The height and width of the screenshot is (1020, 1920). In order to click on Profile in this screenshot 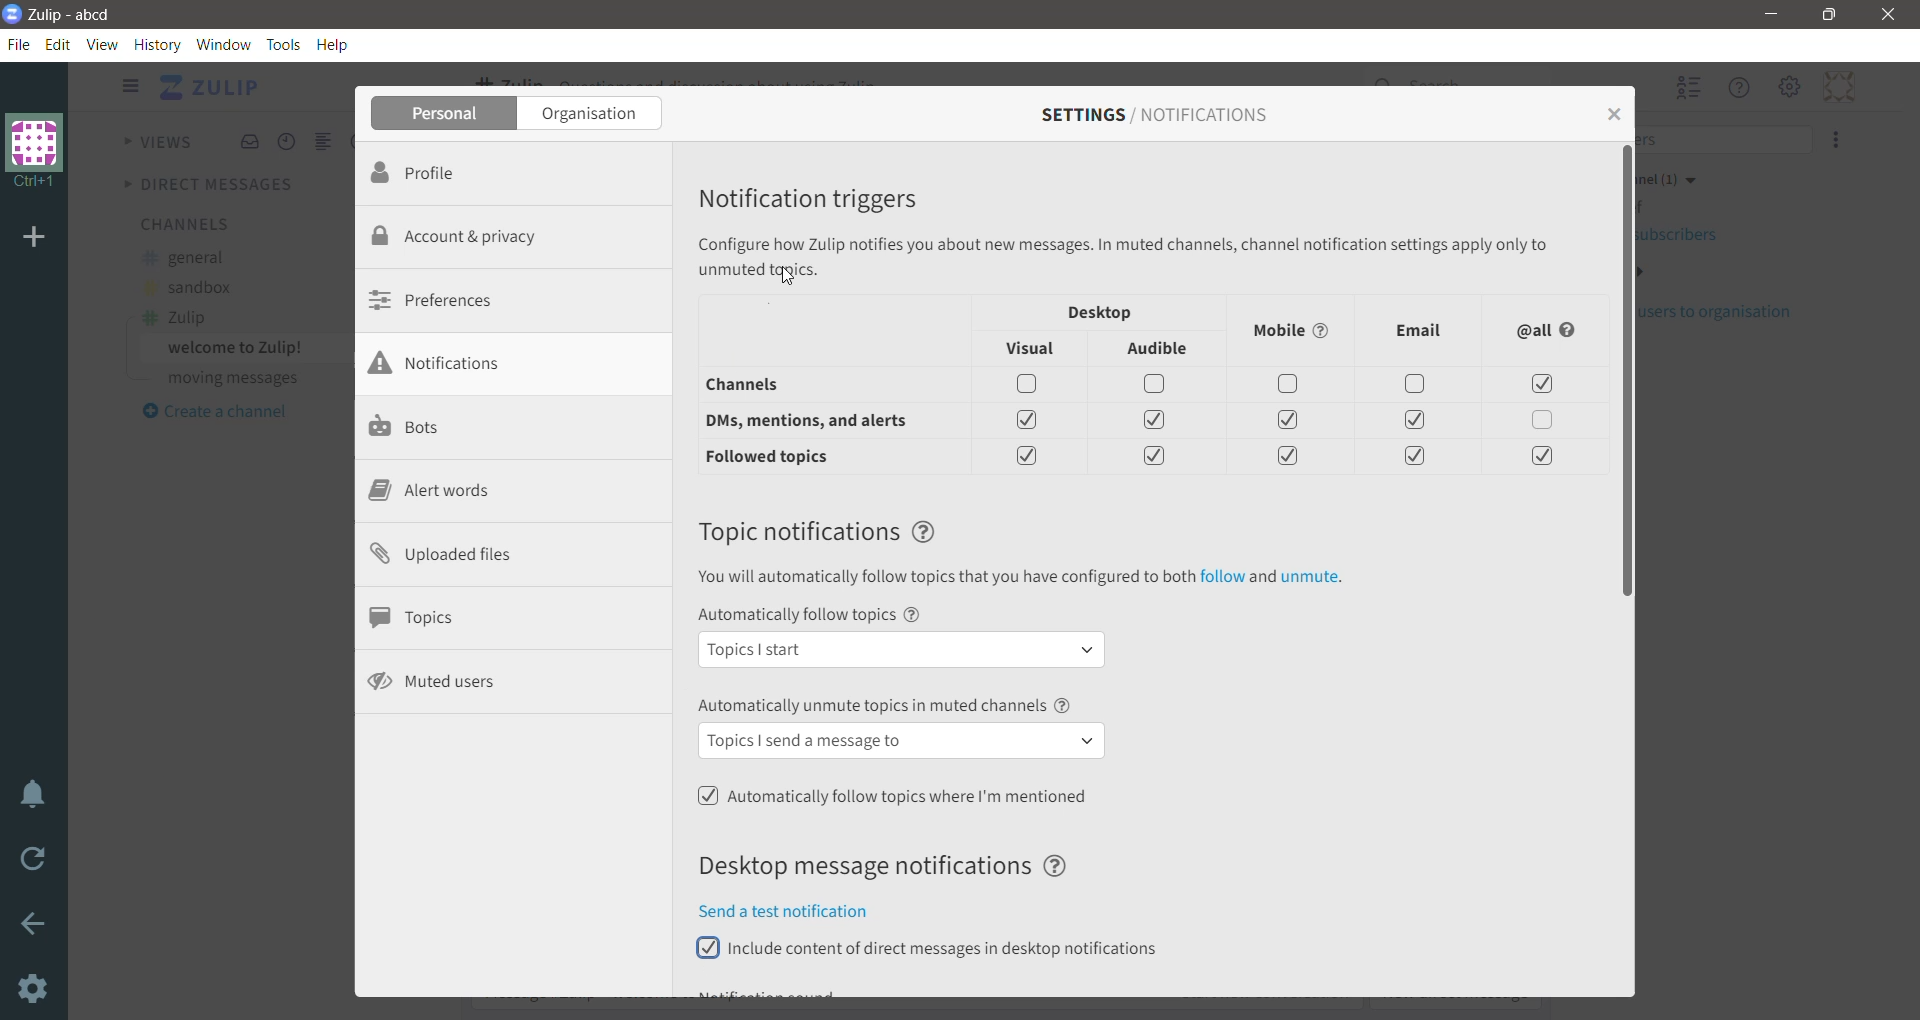, I will do `click(445, 173)`.